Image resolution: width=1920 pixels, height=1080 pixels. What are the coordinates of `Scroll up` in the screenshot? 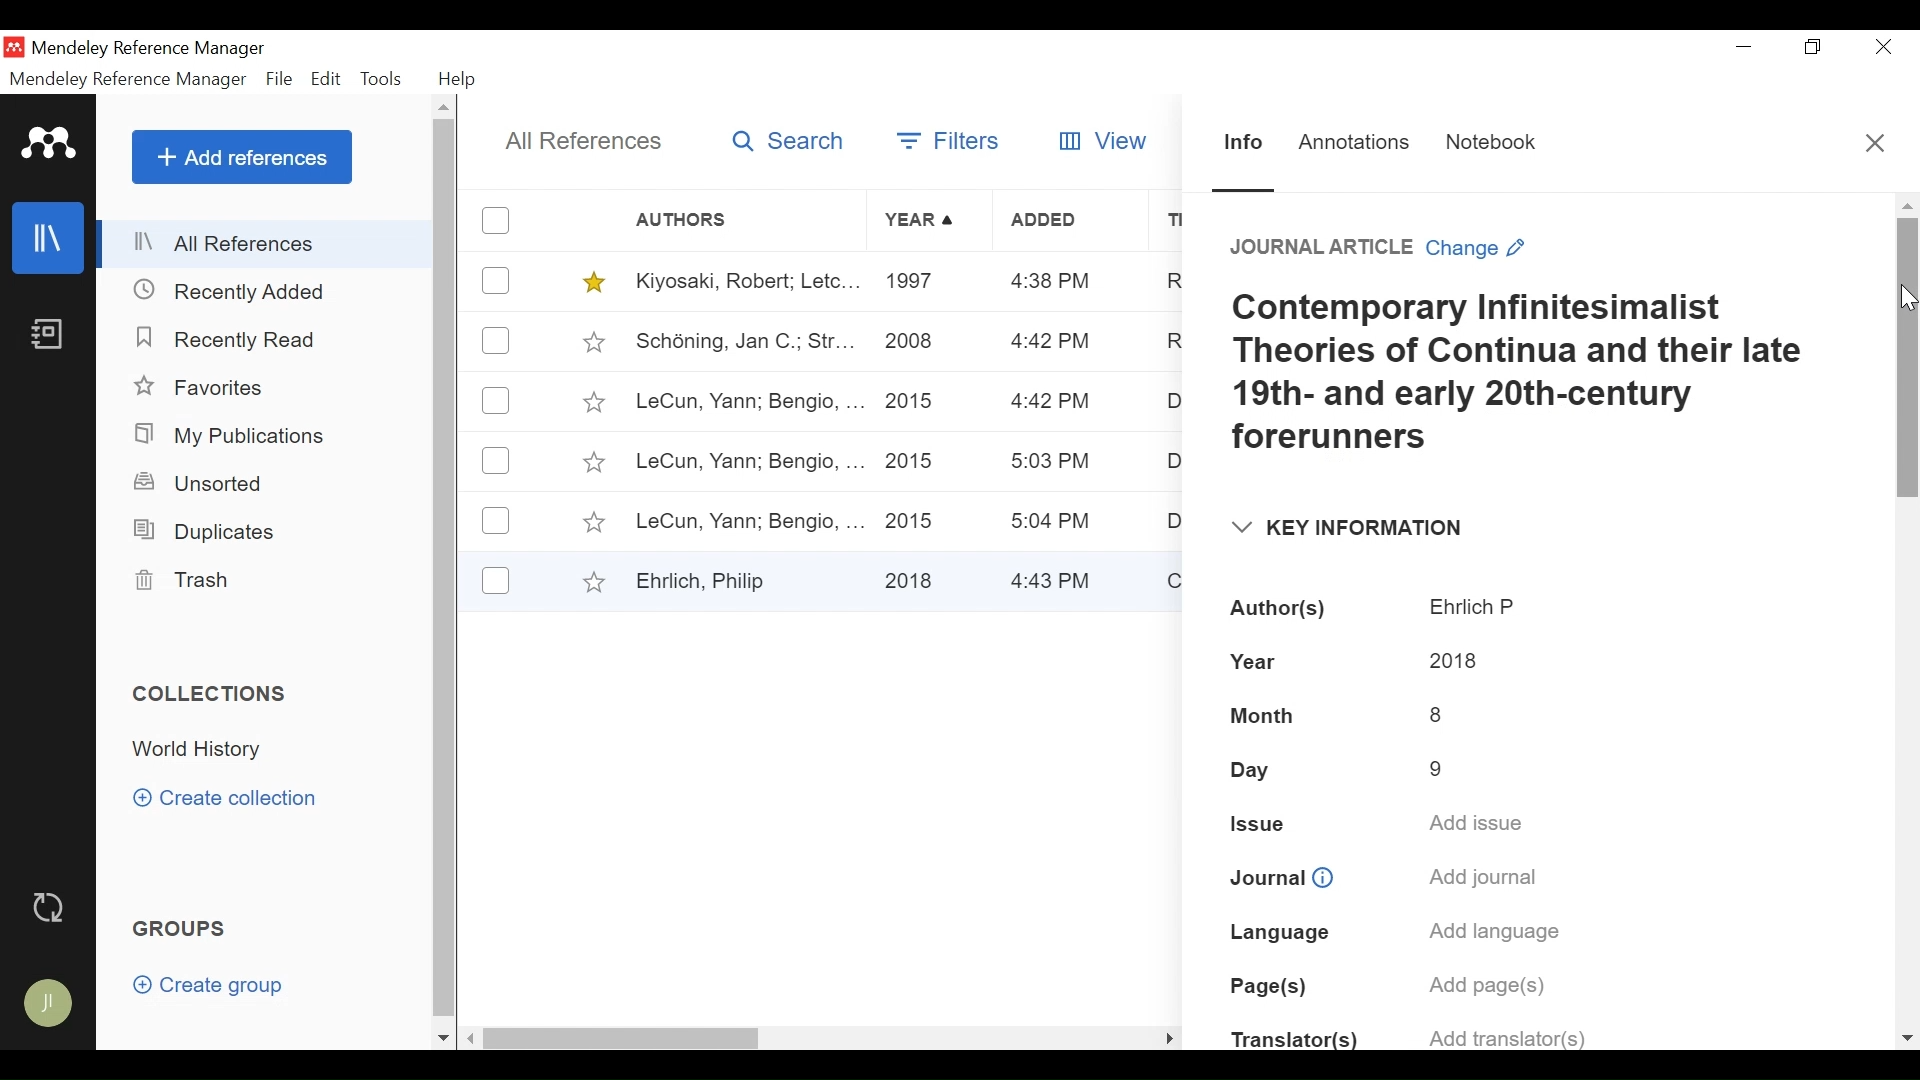 It's located at (1908, 205).